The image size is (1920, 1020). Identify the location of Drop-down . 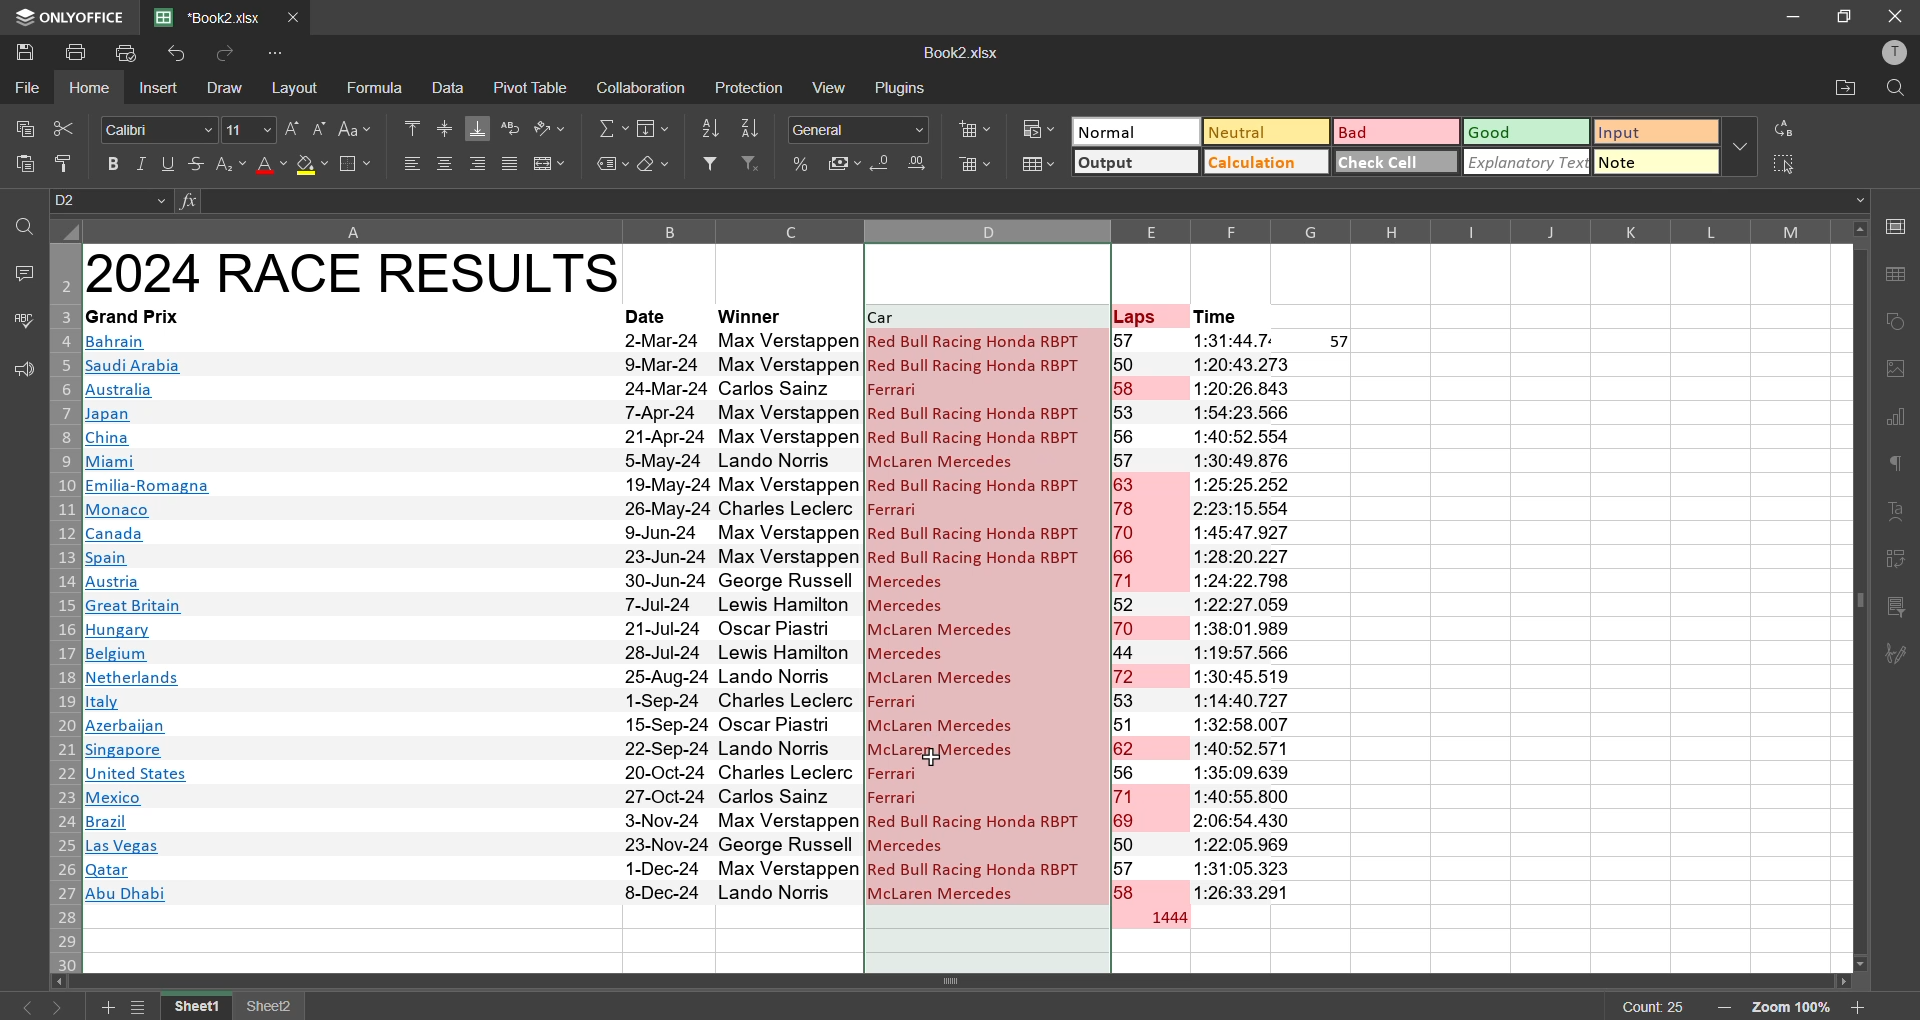
(1863, 201).